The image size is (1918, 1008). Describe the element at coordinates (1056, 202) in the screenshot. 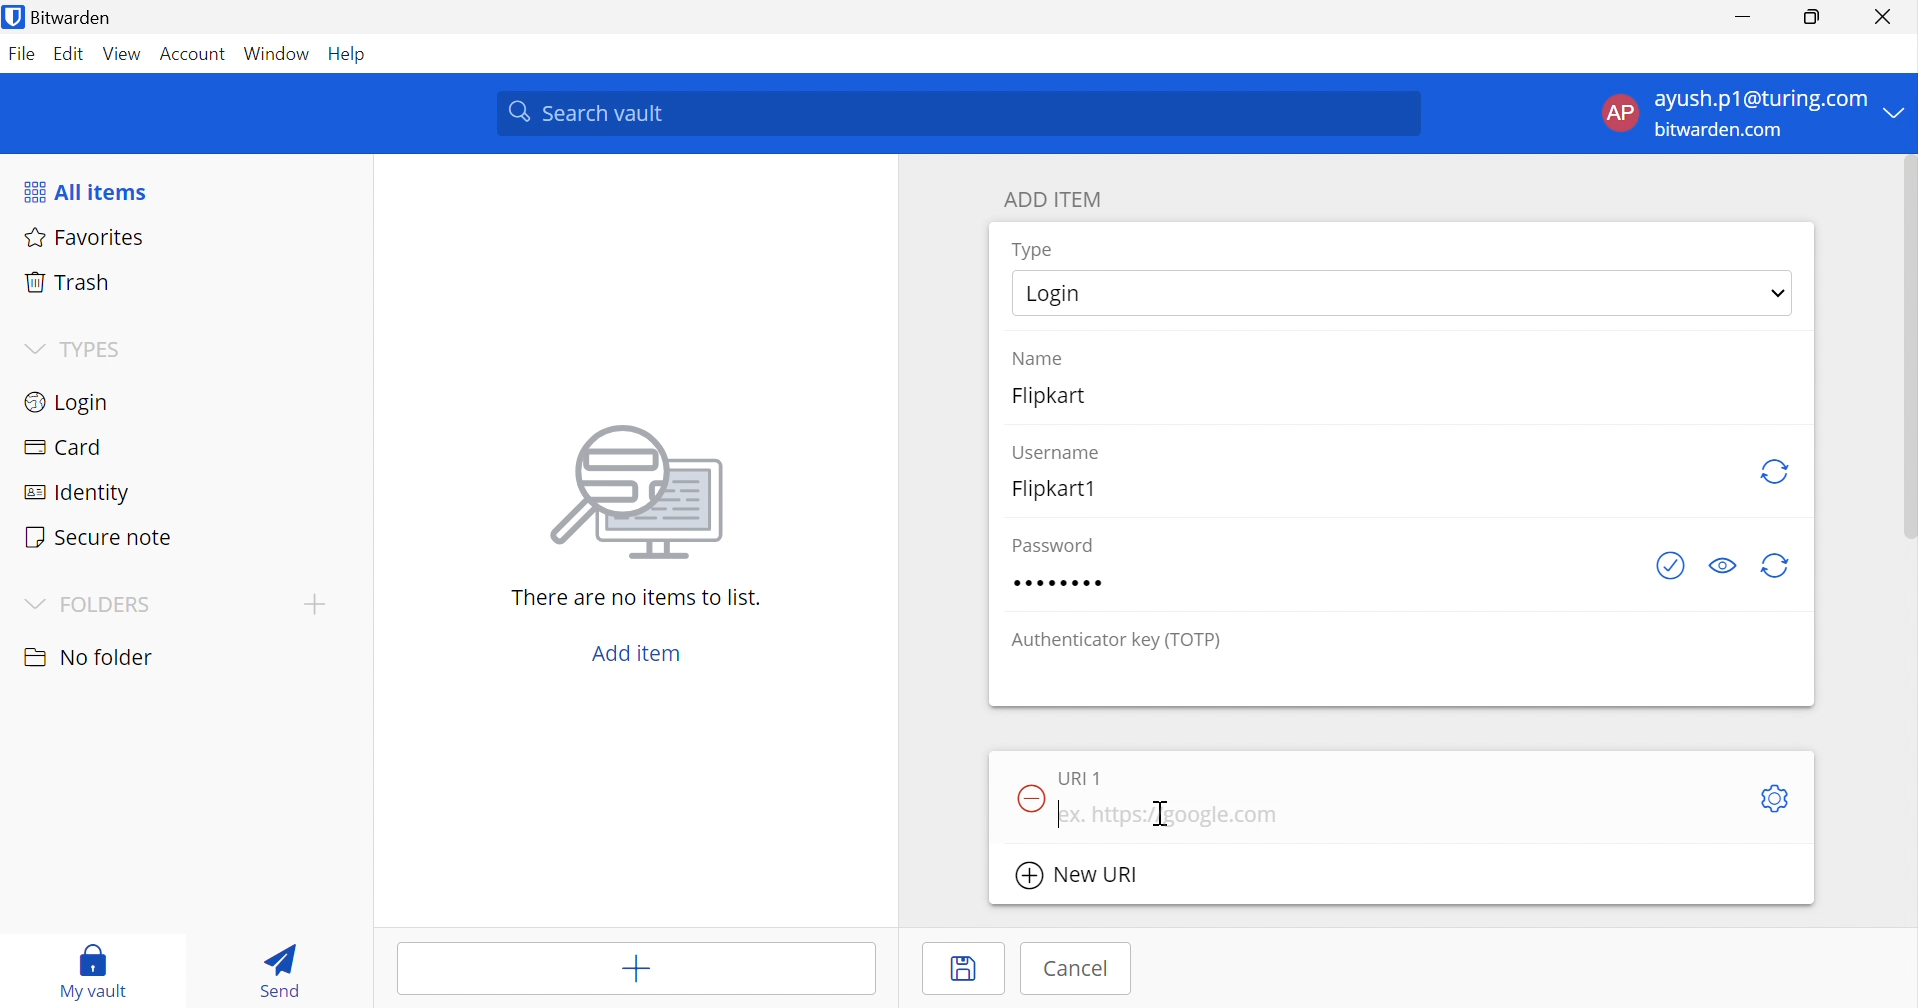

I see `ADD ITEM` at that location.